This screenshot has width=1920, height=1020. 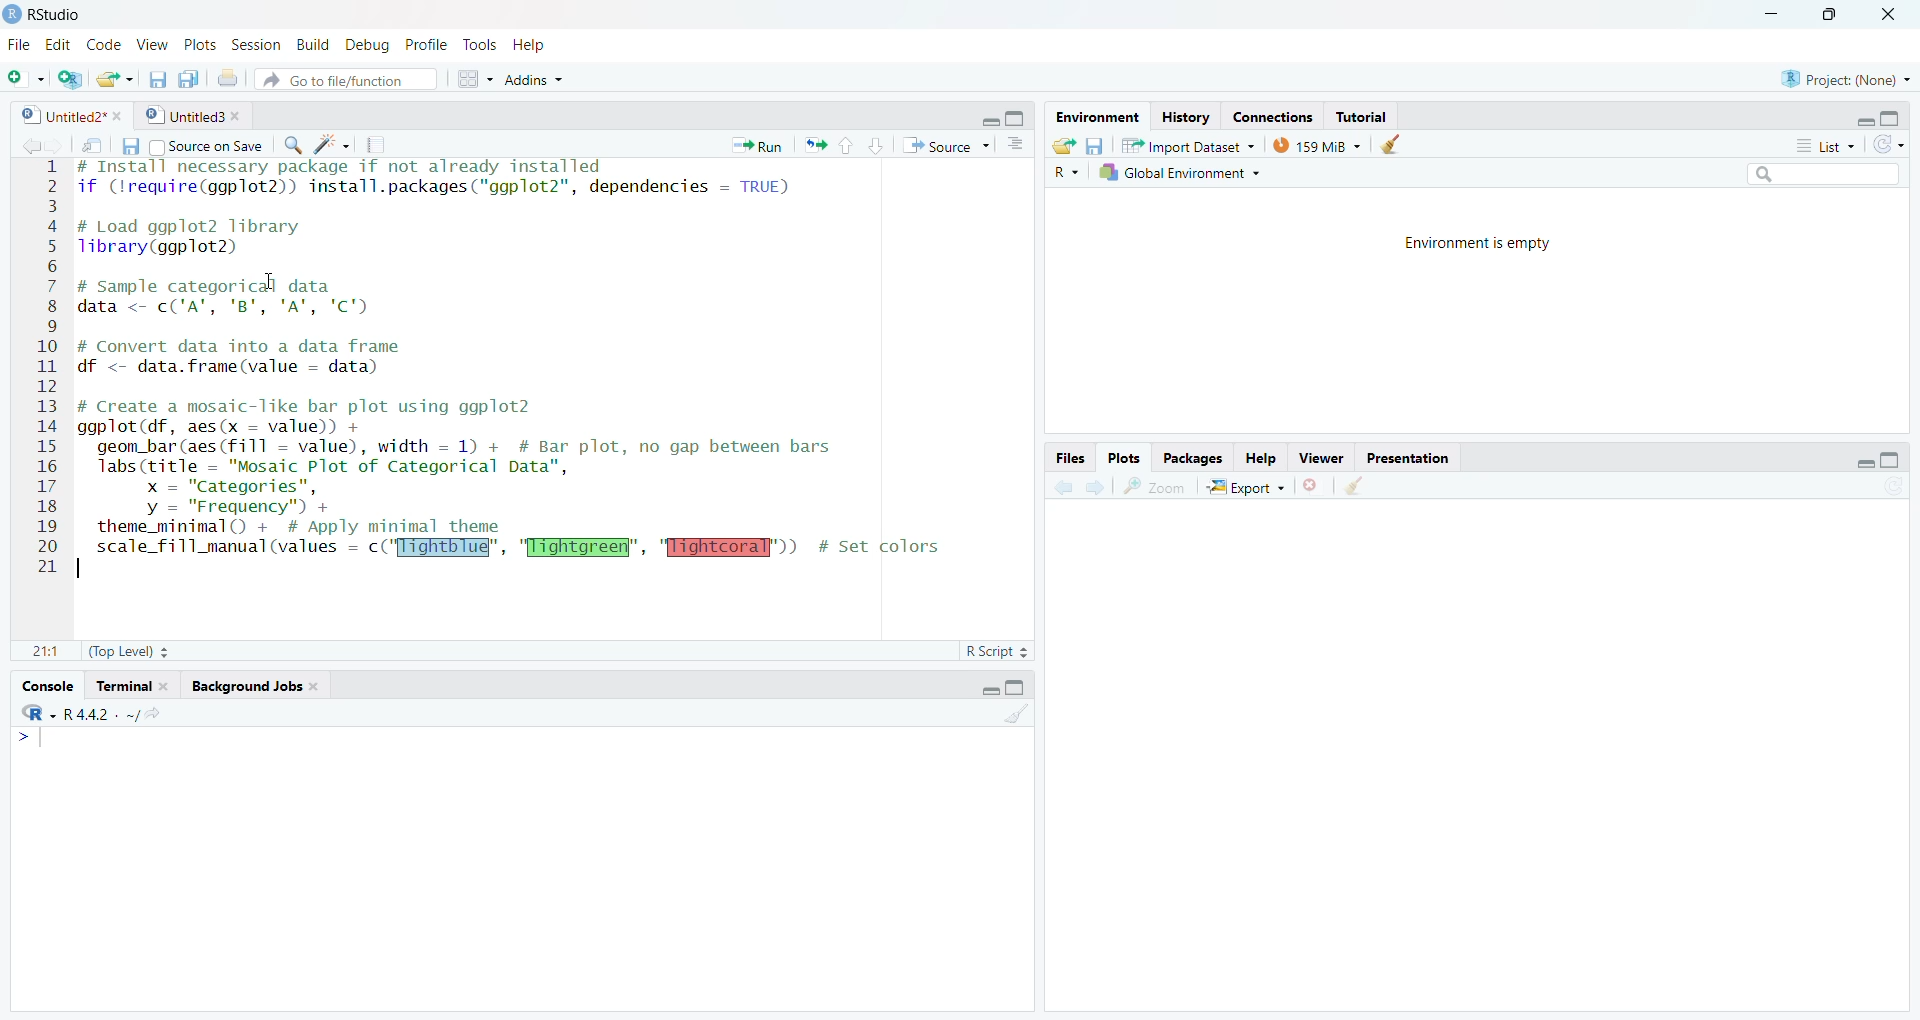 I want to click on Go to file/function, so click(x=344, y=82).